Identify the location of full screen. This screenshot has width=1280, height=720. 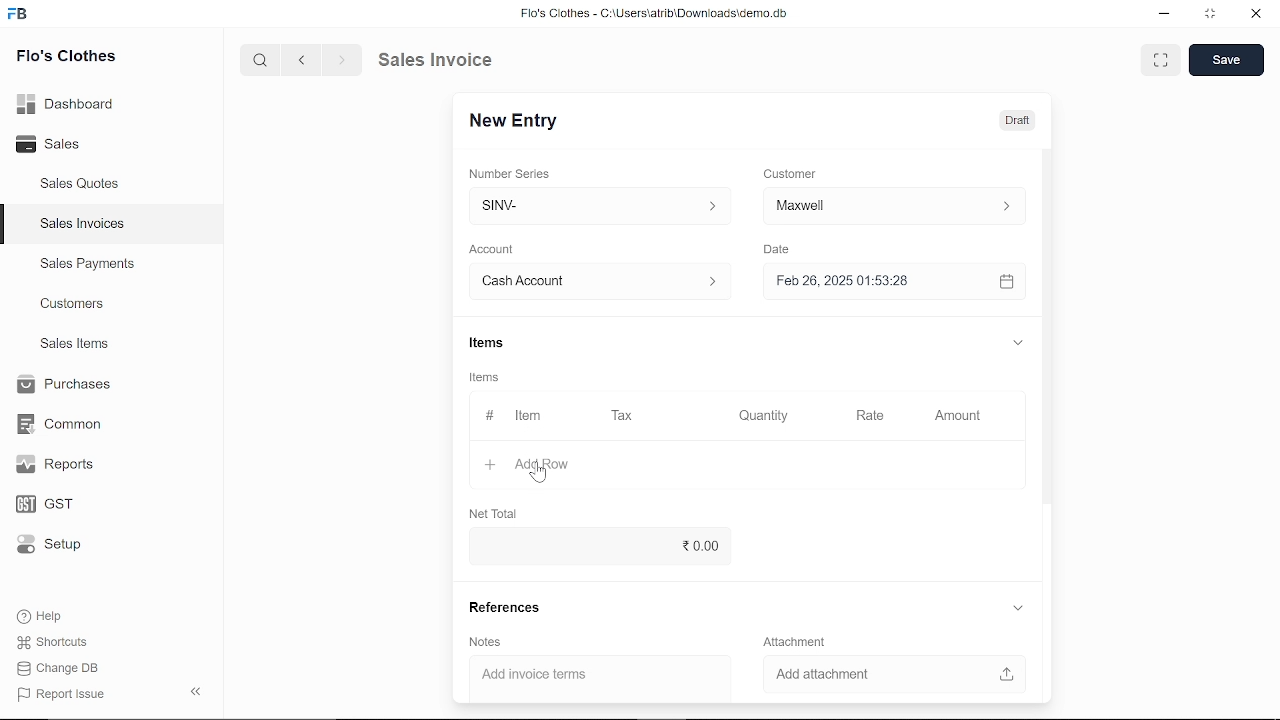
(1160, 60).